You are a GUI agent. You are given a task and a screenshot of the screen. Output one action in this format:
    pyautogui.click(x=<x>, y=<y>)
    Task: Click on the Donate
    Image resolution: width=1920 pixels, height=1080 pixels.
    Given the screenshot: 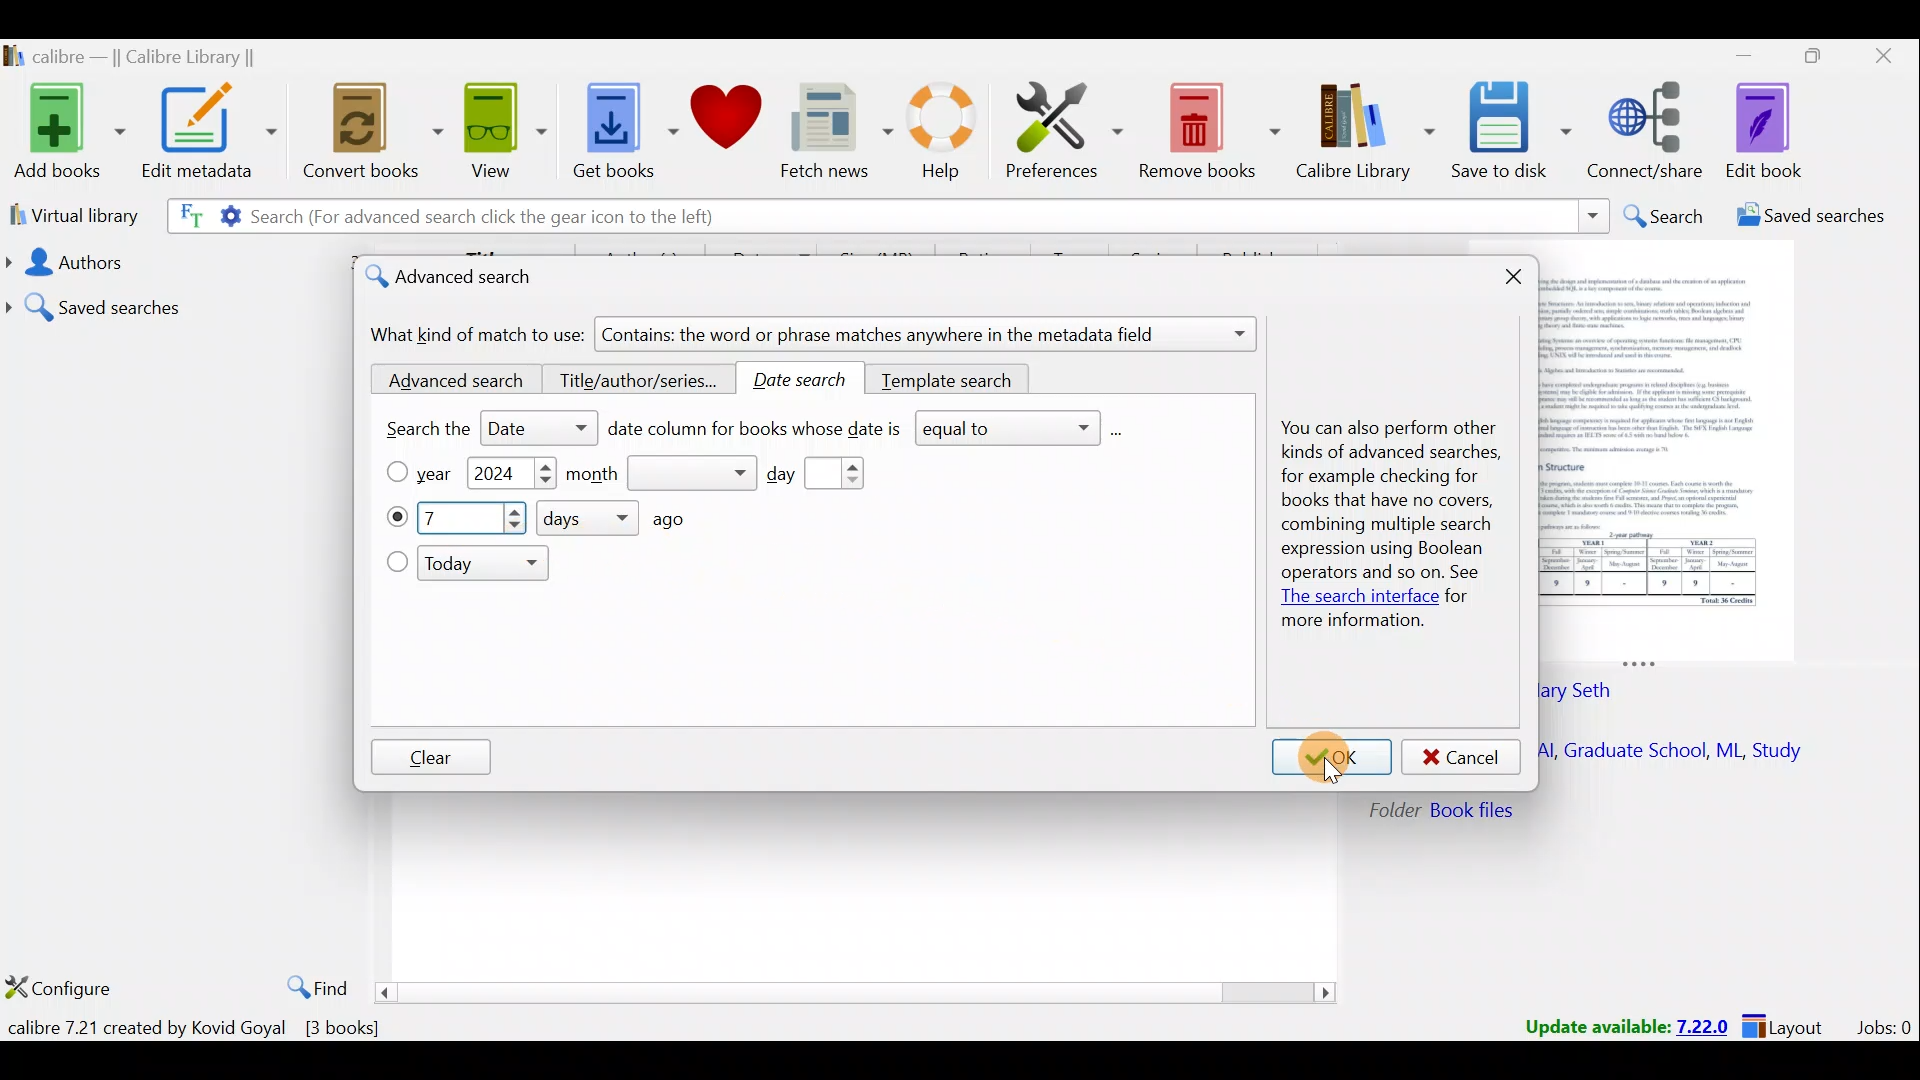 What is the action you would take?
    pyautogui.click(x=725, y=120)
    